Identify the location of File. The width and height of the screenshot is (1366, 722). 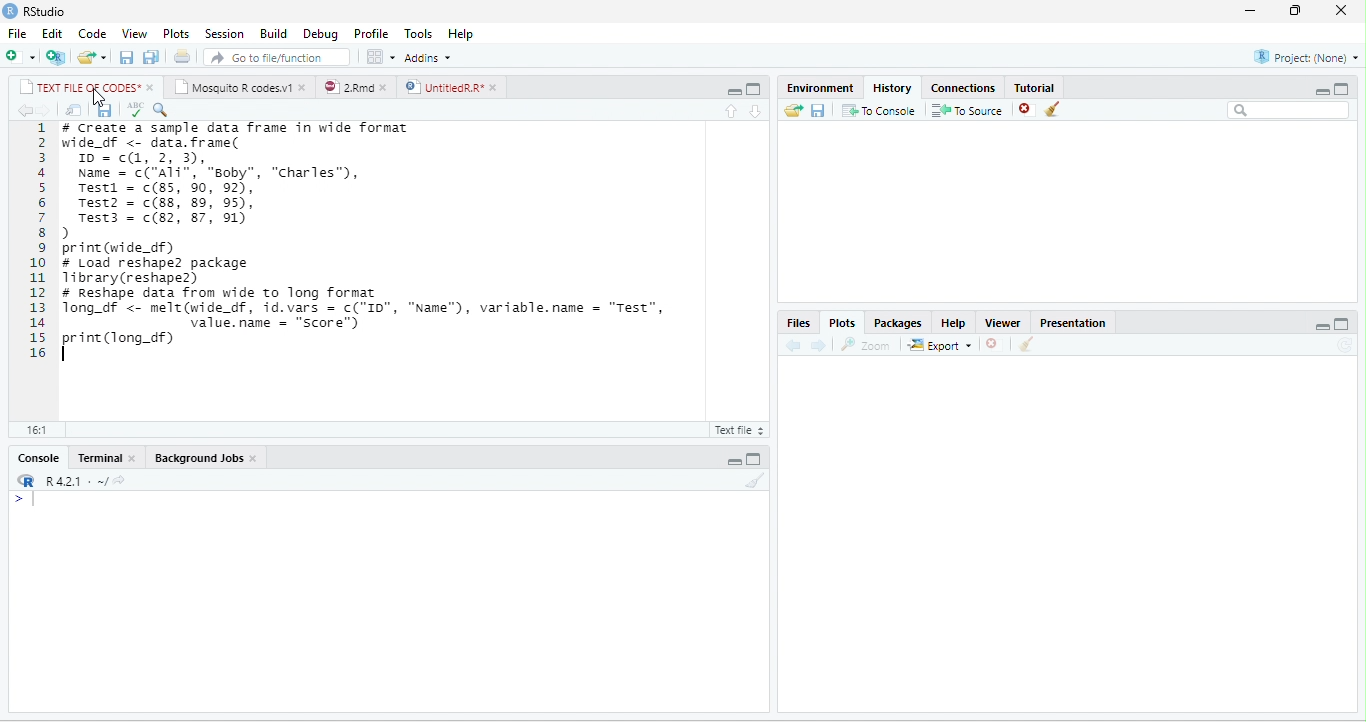
(17, 34).